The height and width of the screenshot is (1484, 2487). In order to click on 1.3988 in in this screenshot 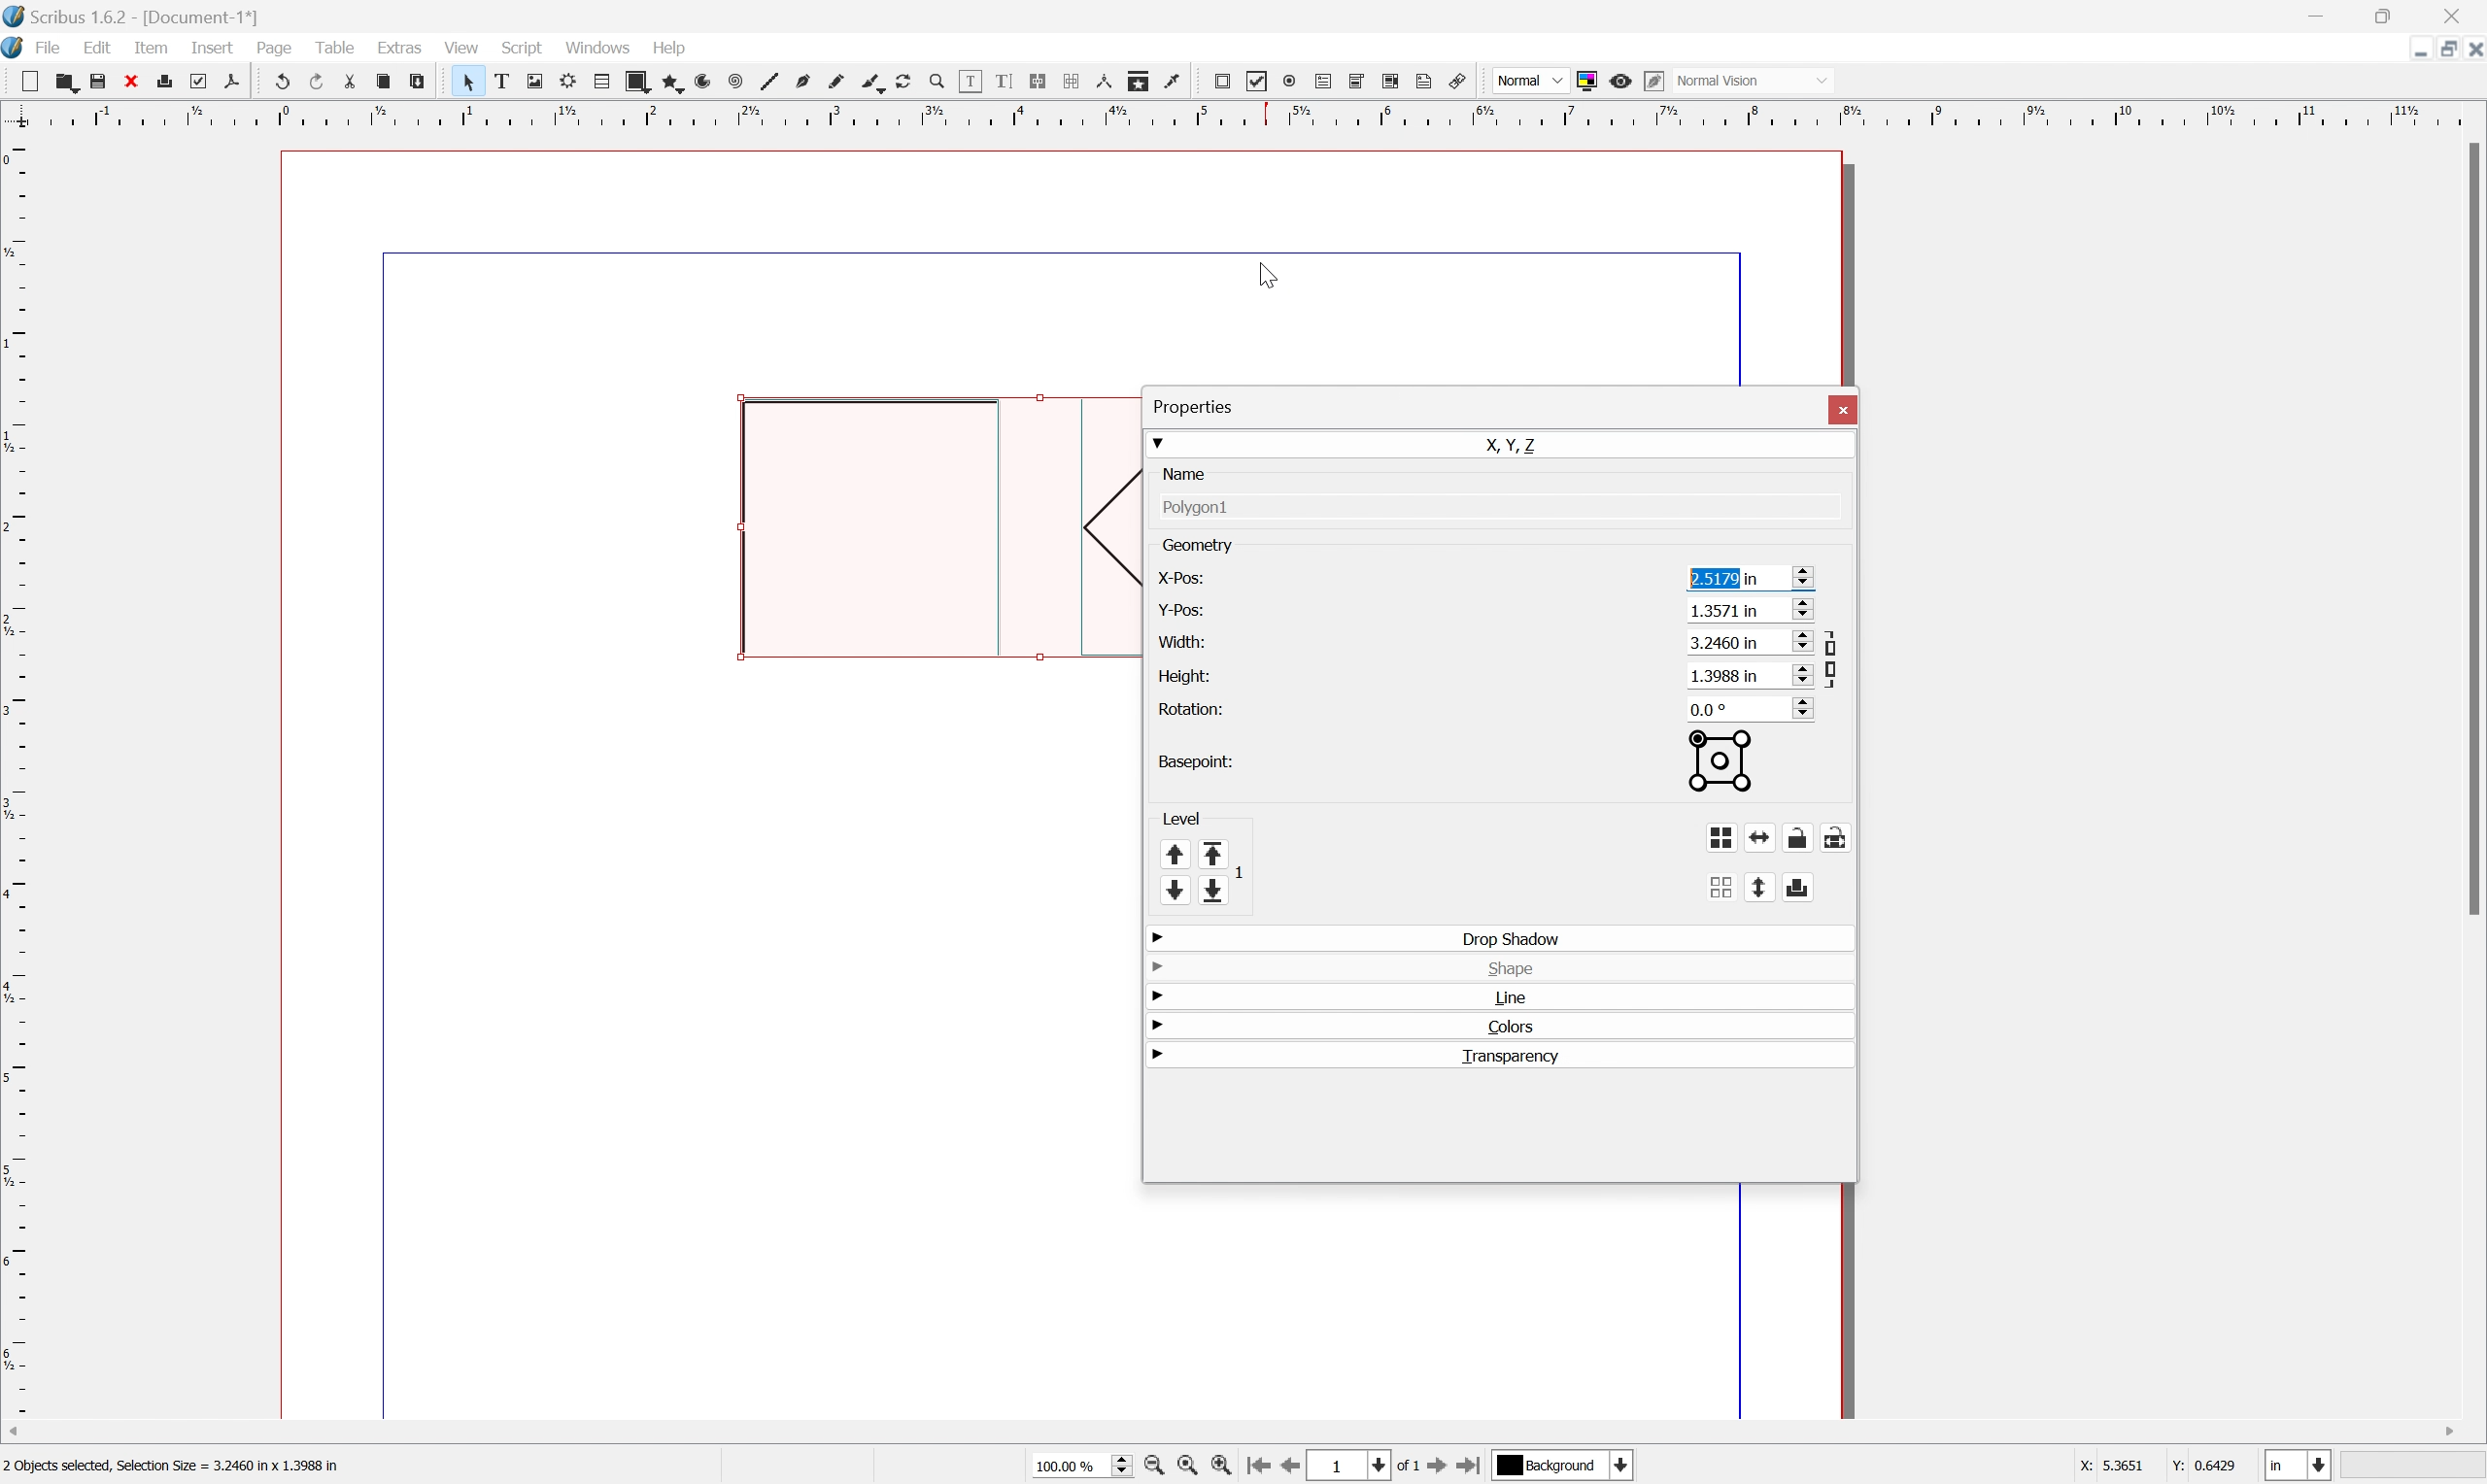, I will do `click(1750, 676)`.